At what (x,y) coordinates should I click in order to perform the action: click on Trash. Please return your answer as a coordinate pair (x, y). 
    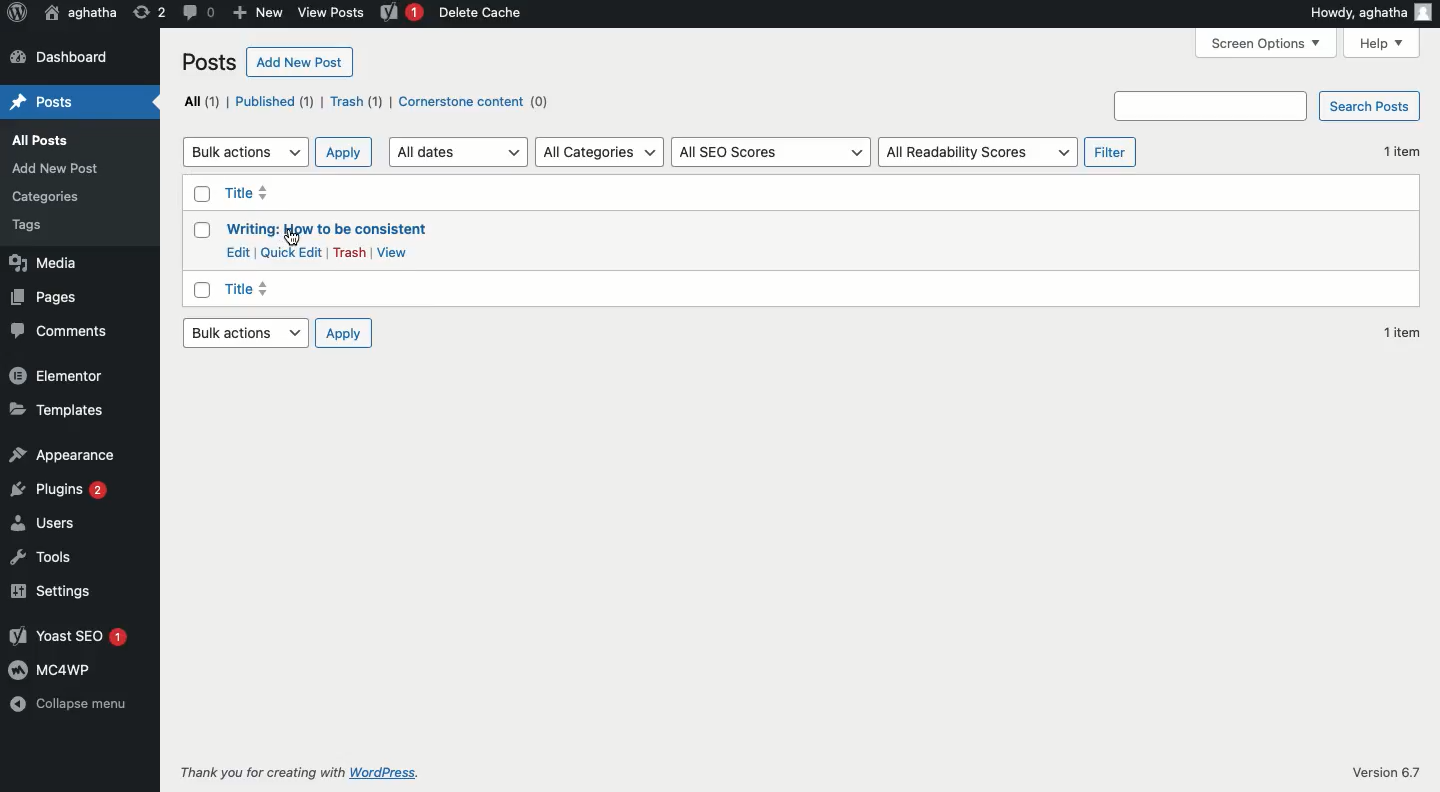
    Looking at the image, I should click on (349, 252).